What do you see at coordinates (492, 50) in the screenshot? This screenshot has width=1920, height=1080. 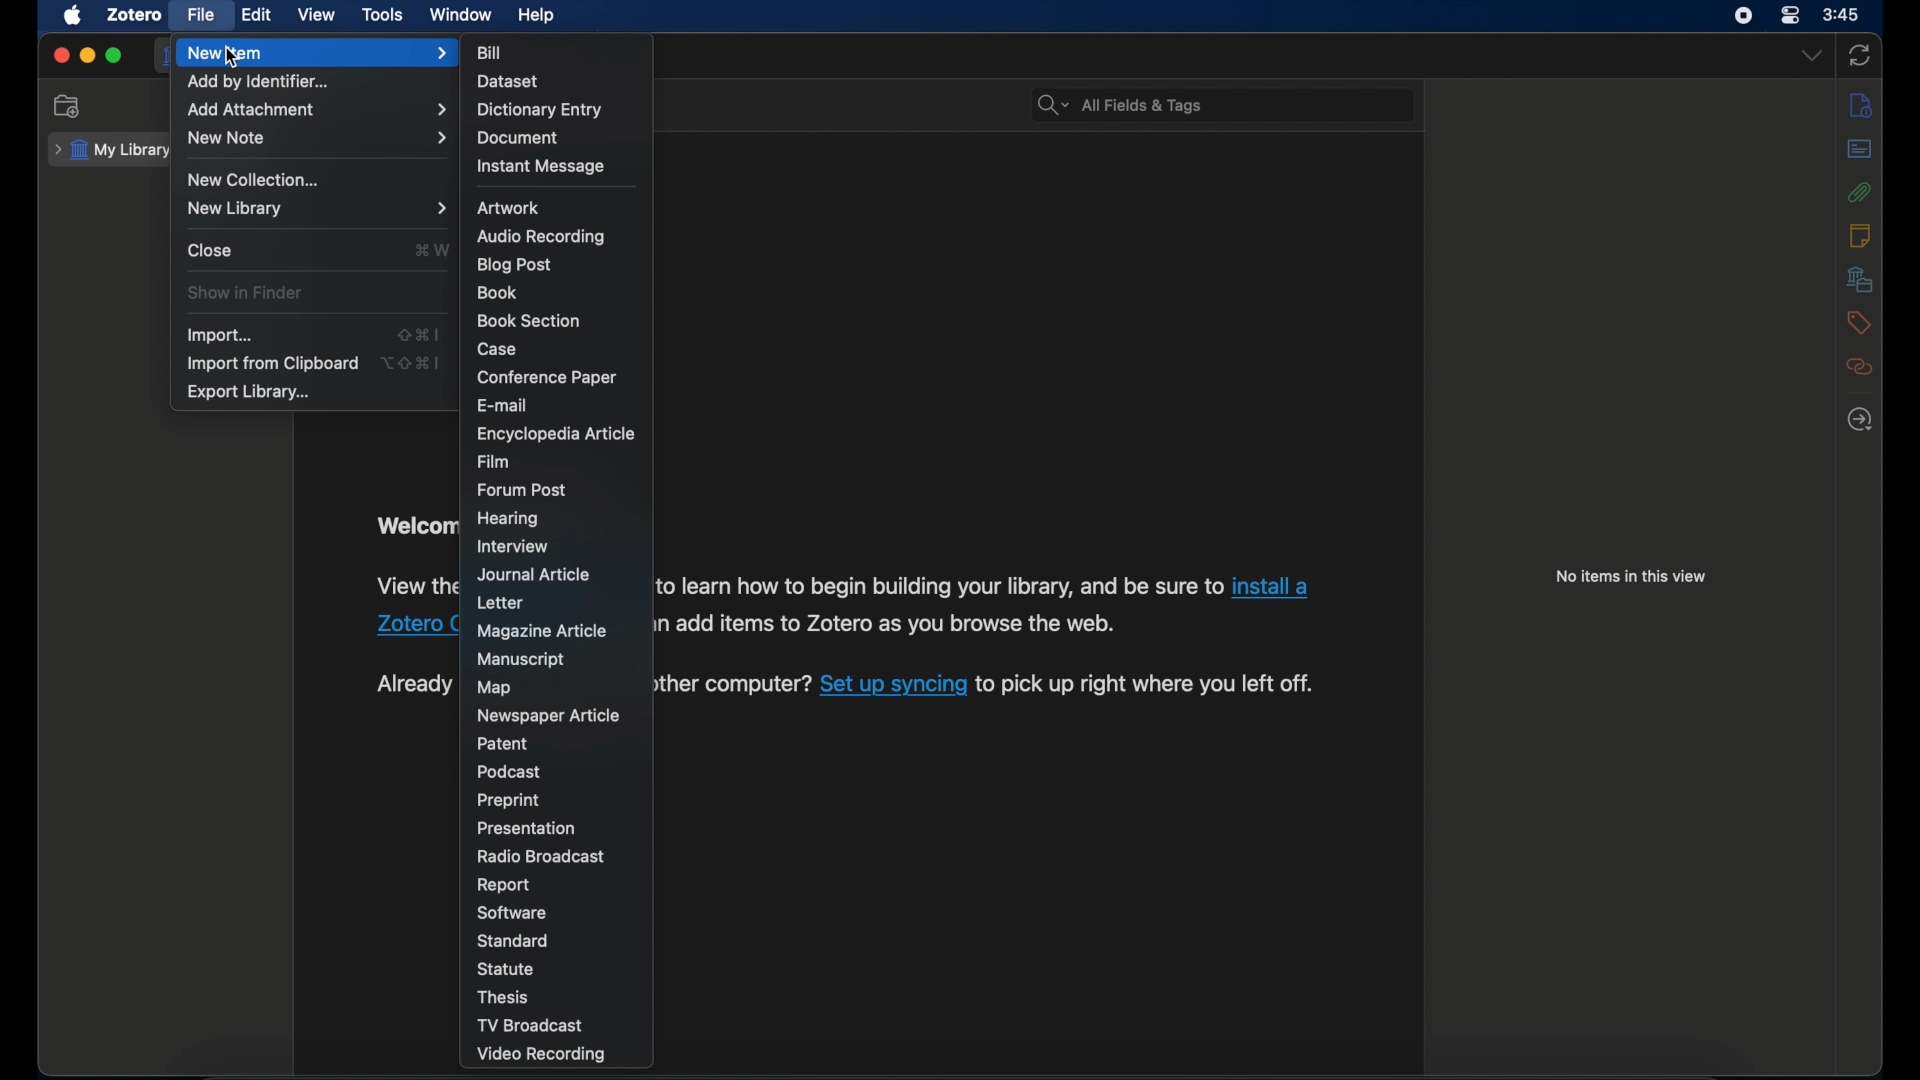 I see `bill` at bounding box center [492, 50].